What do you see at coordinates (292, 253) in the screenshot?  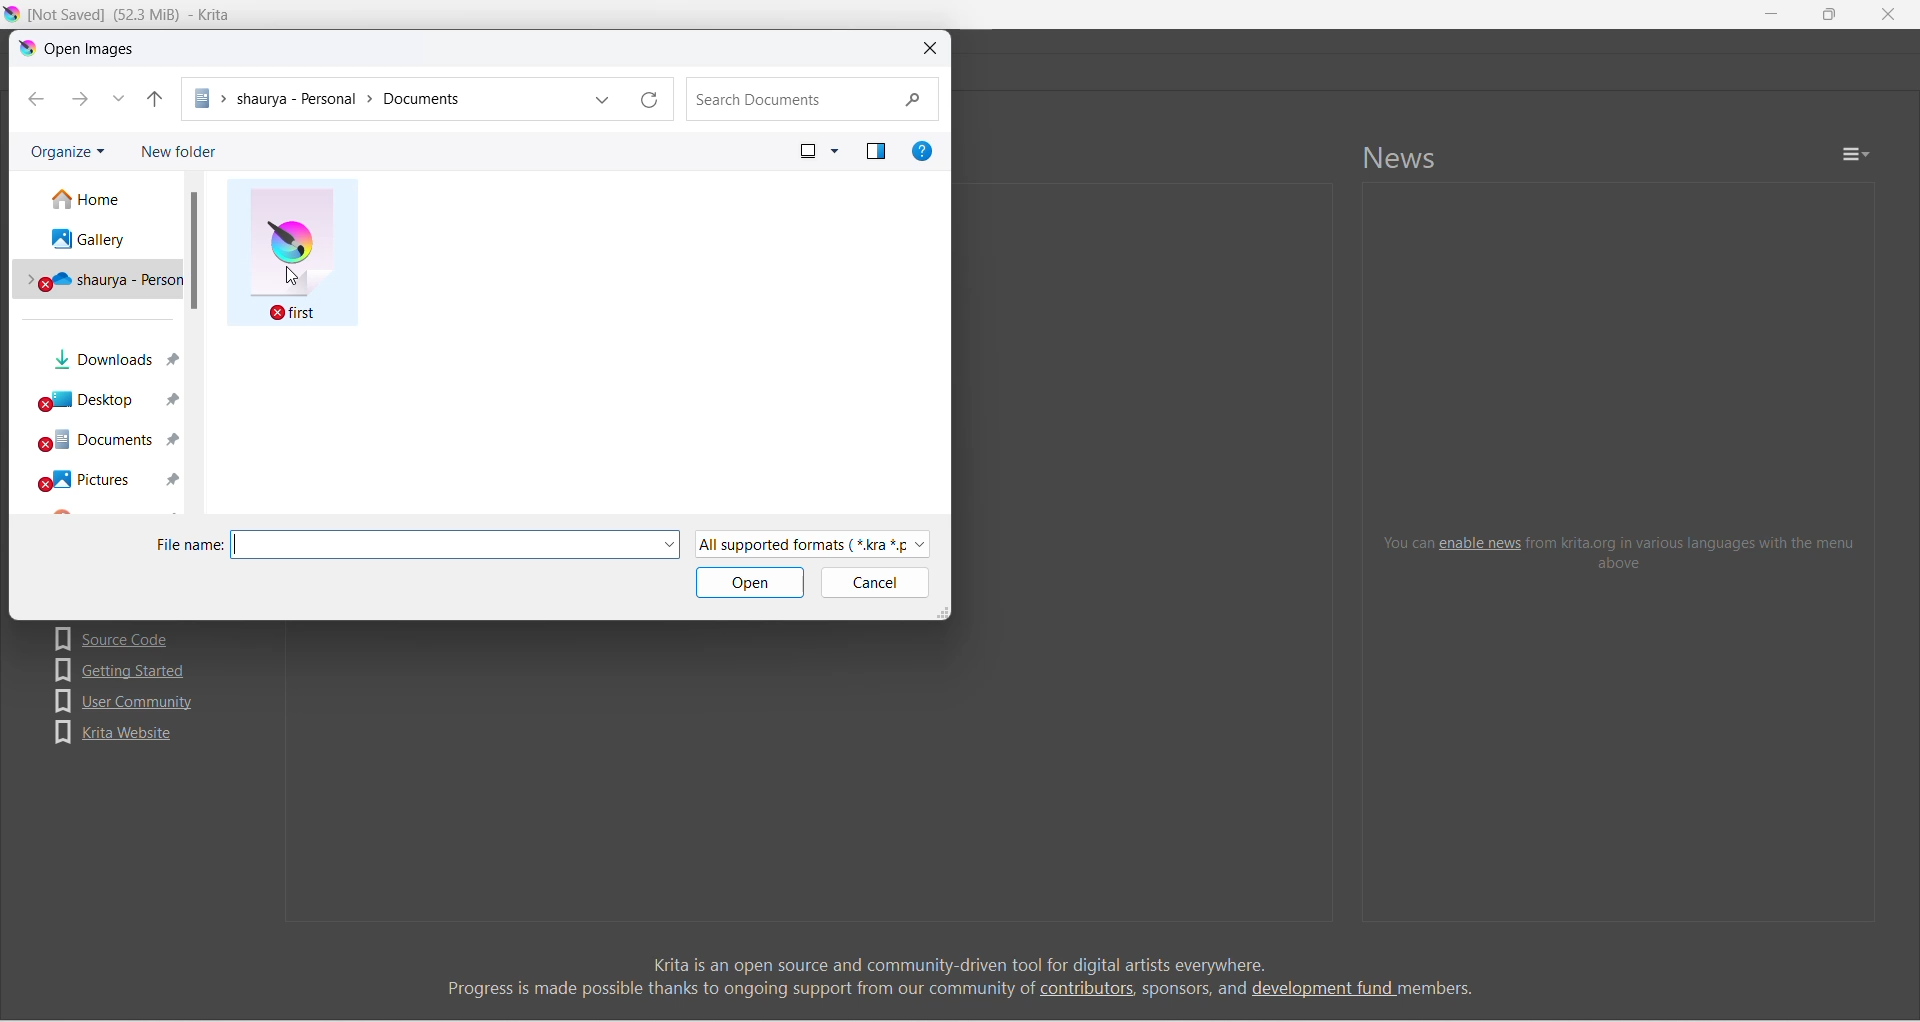 I see `file` at bounding box center [292, 253].